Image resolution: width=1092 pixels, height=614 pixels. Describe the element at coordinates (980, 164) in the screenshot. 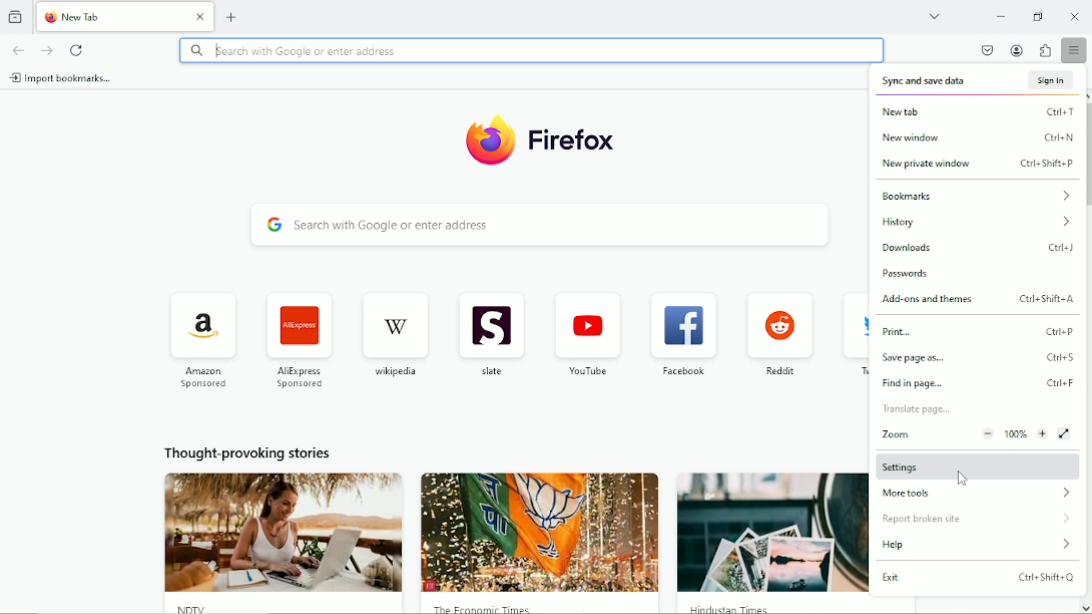

I see `new private window` at that location.